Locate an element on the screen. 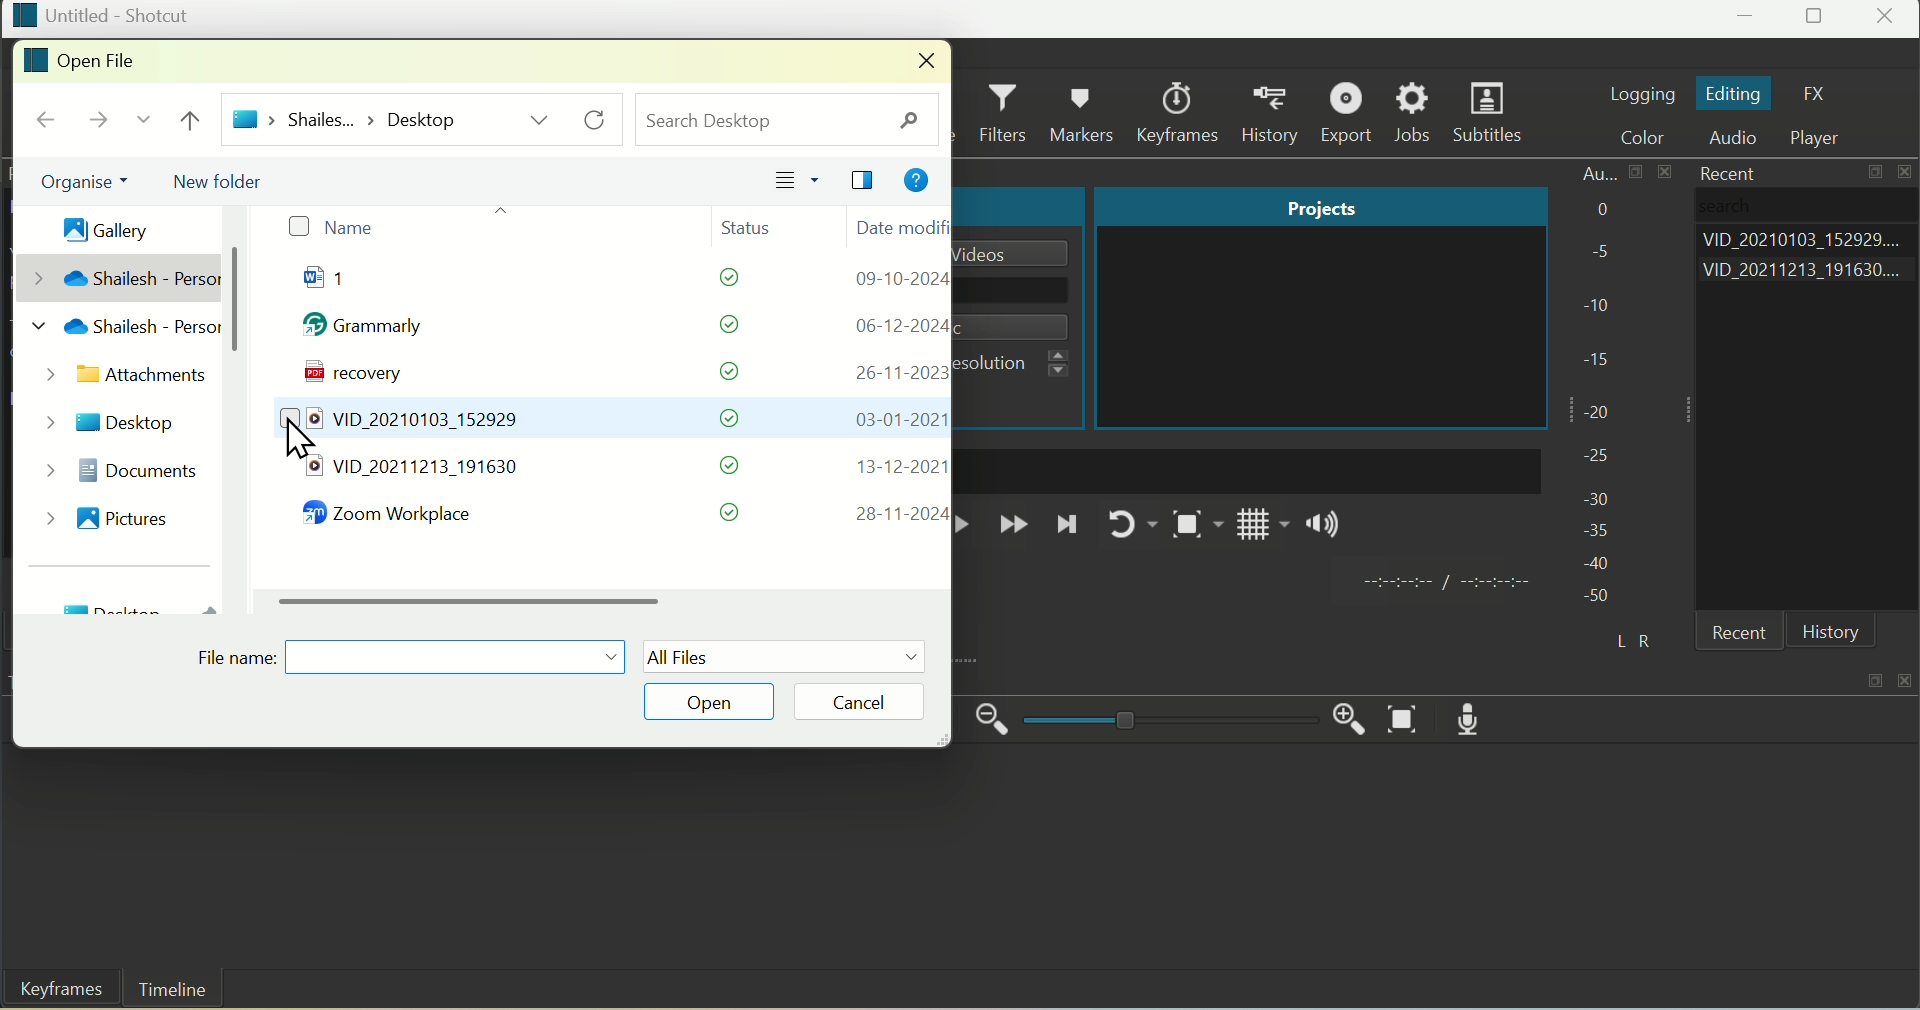 The width and height of the screenshot is (1920, 1010). Attachments is located at coordinates (123, 377).